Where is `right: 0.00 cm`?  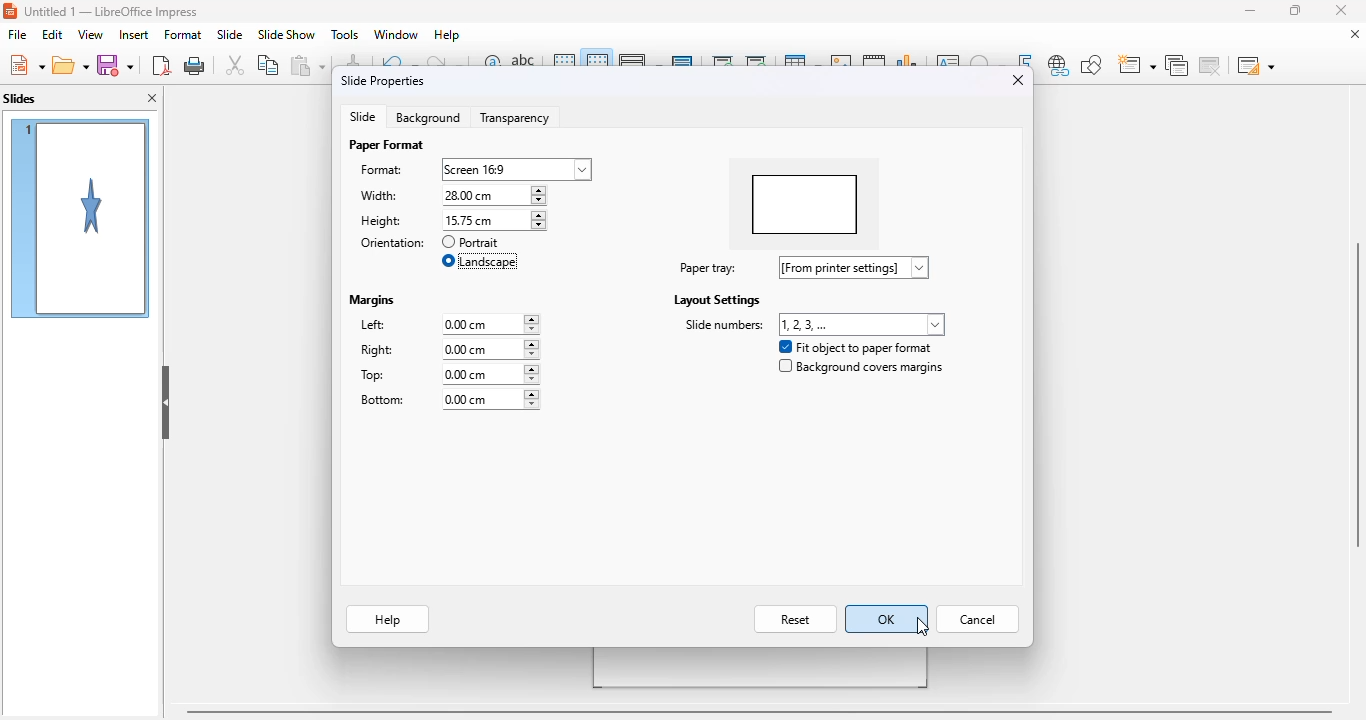 right: 0.00 cm is located at coordinates (481, 349).